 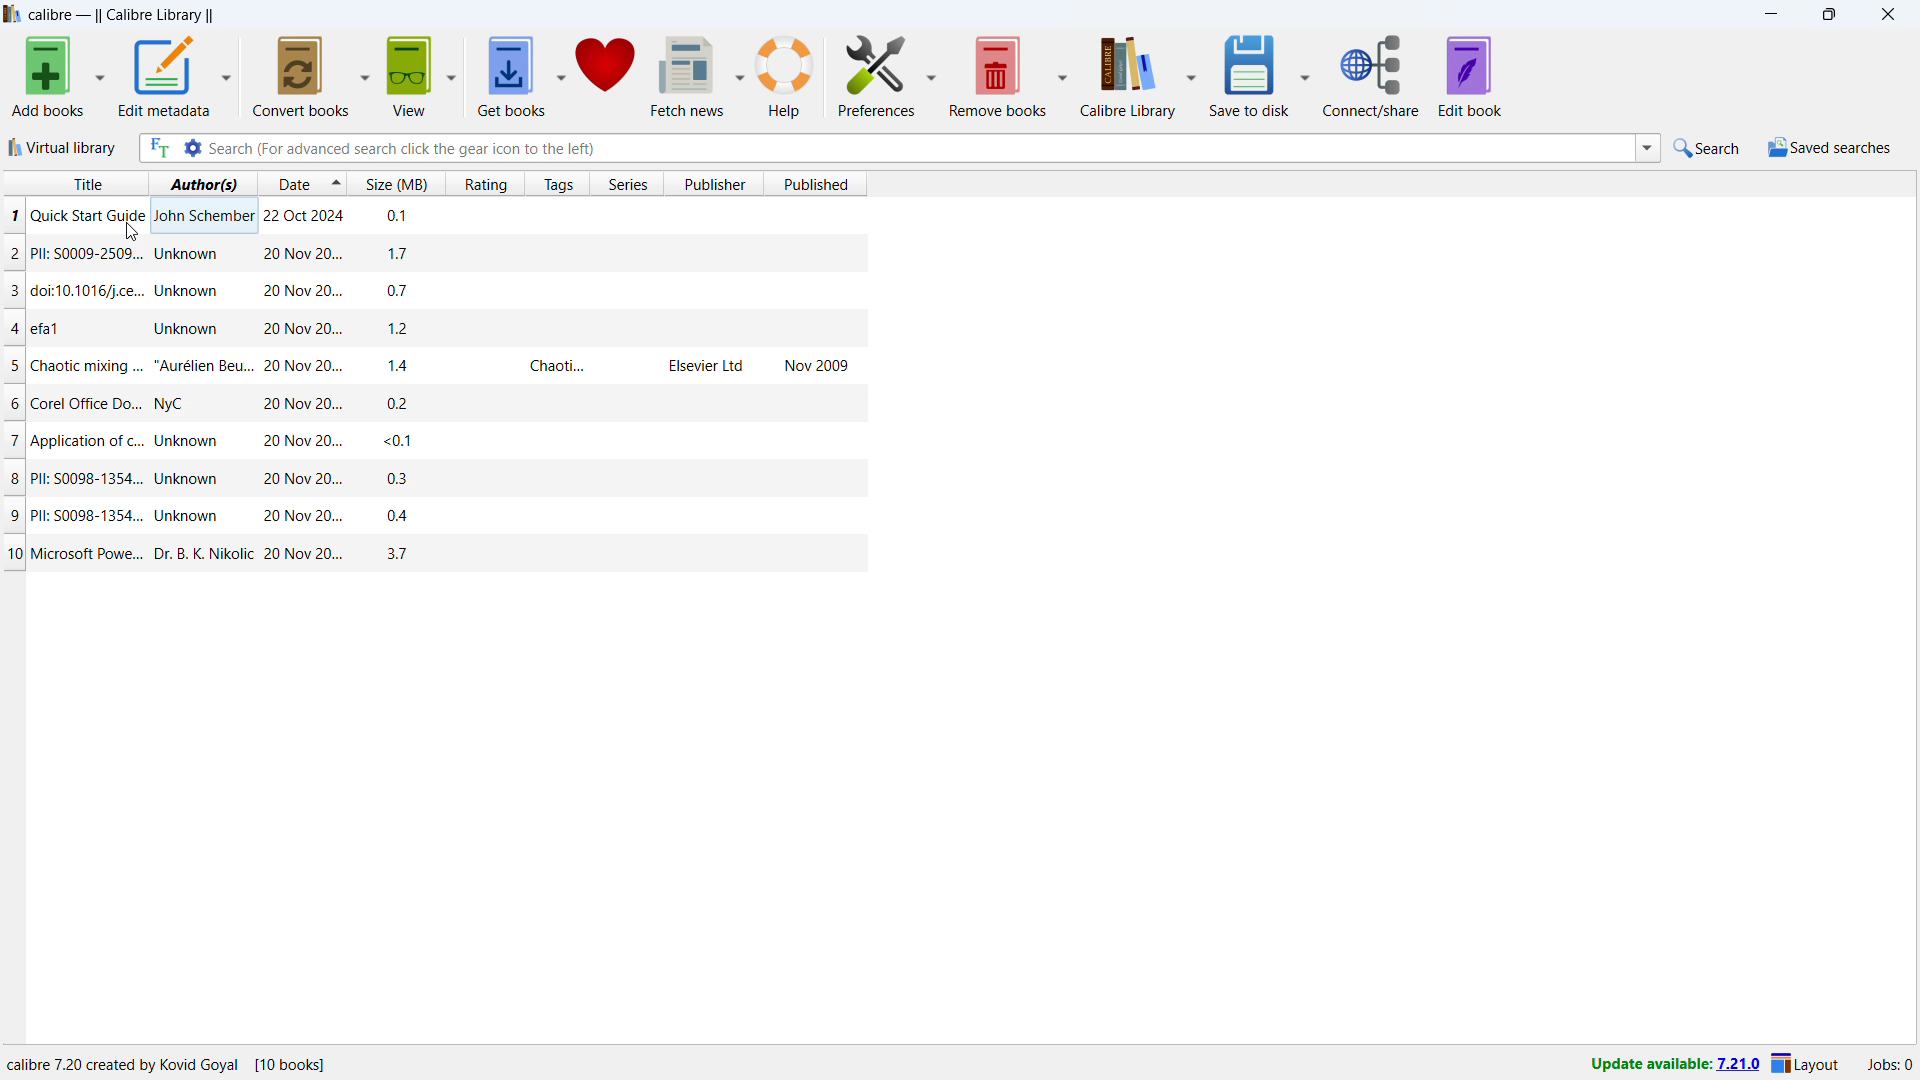 I want to click on edit metadata, so click(x=164, y=77).